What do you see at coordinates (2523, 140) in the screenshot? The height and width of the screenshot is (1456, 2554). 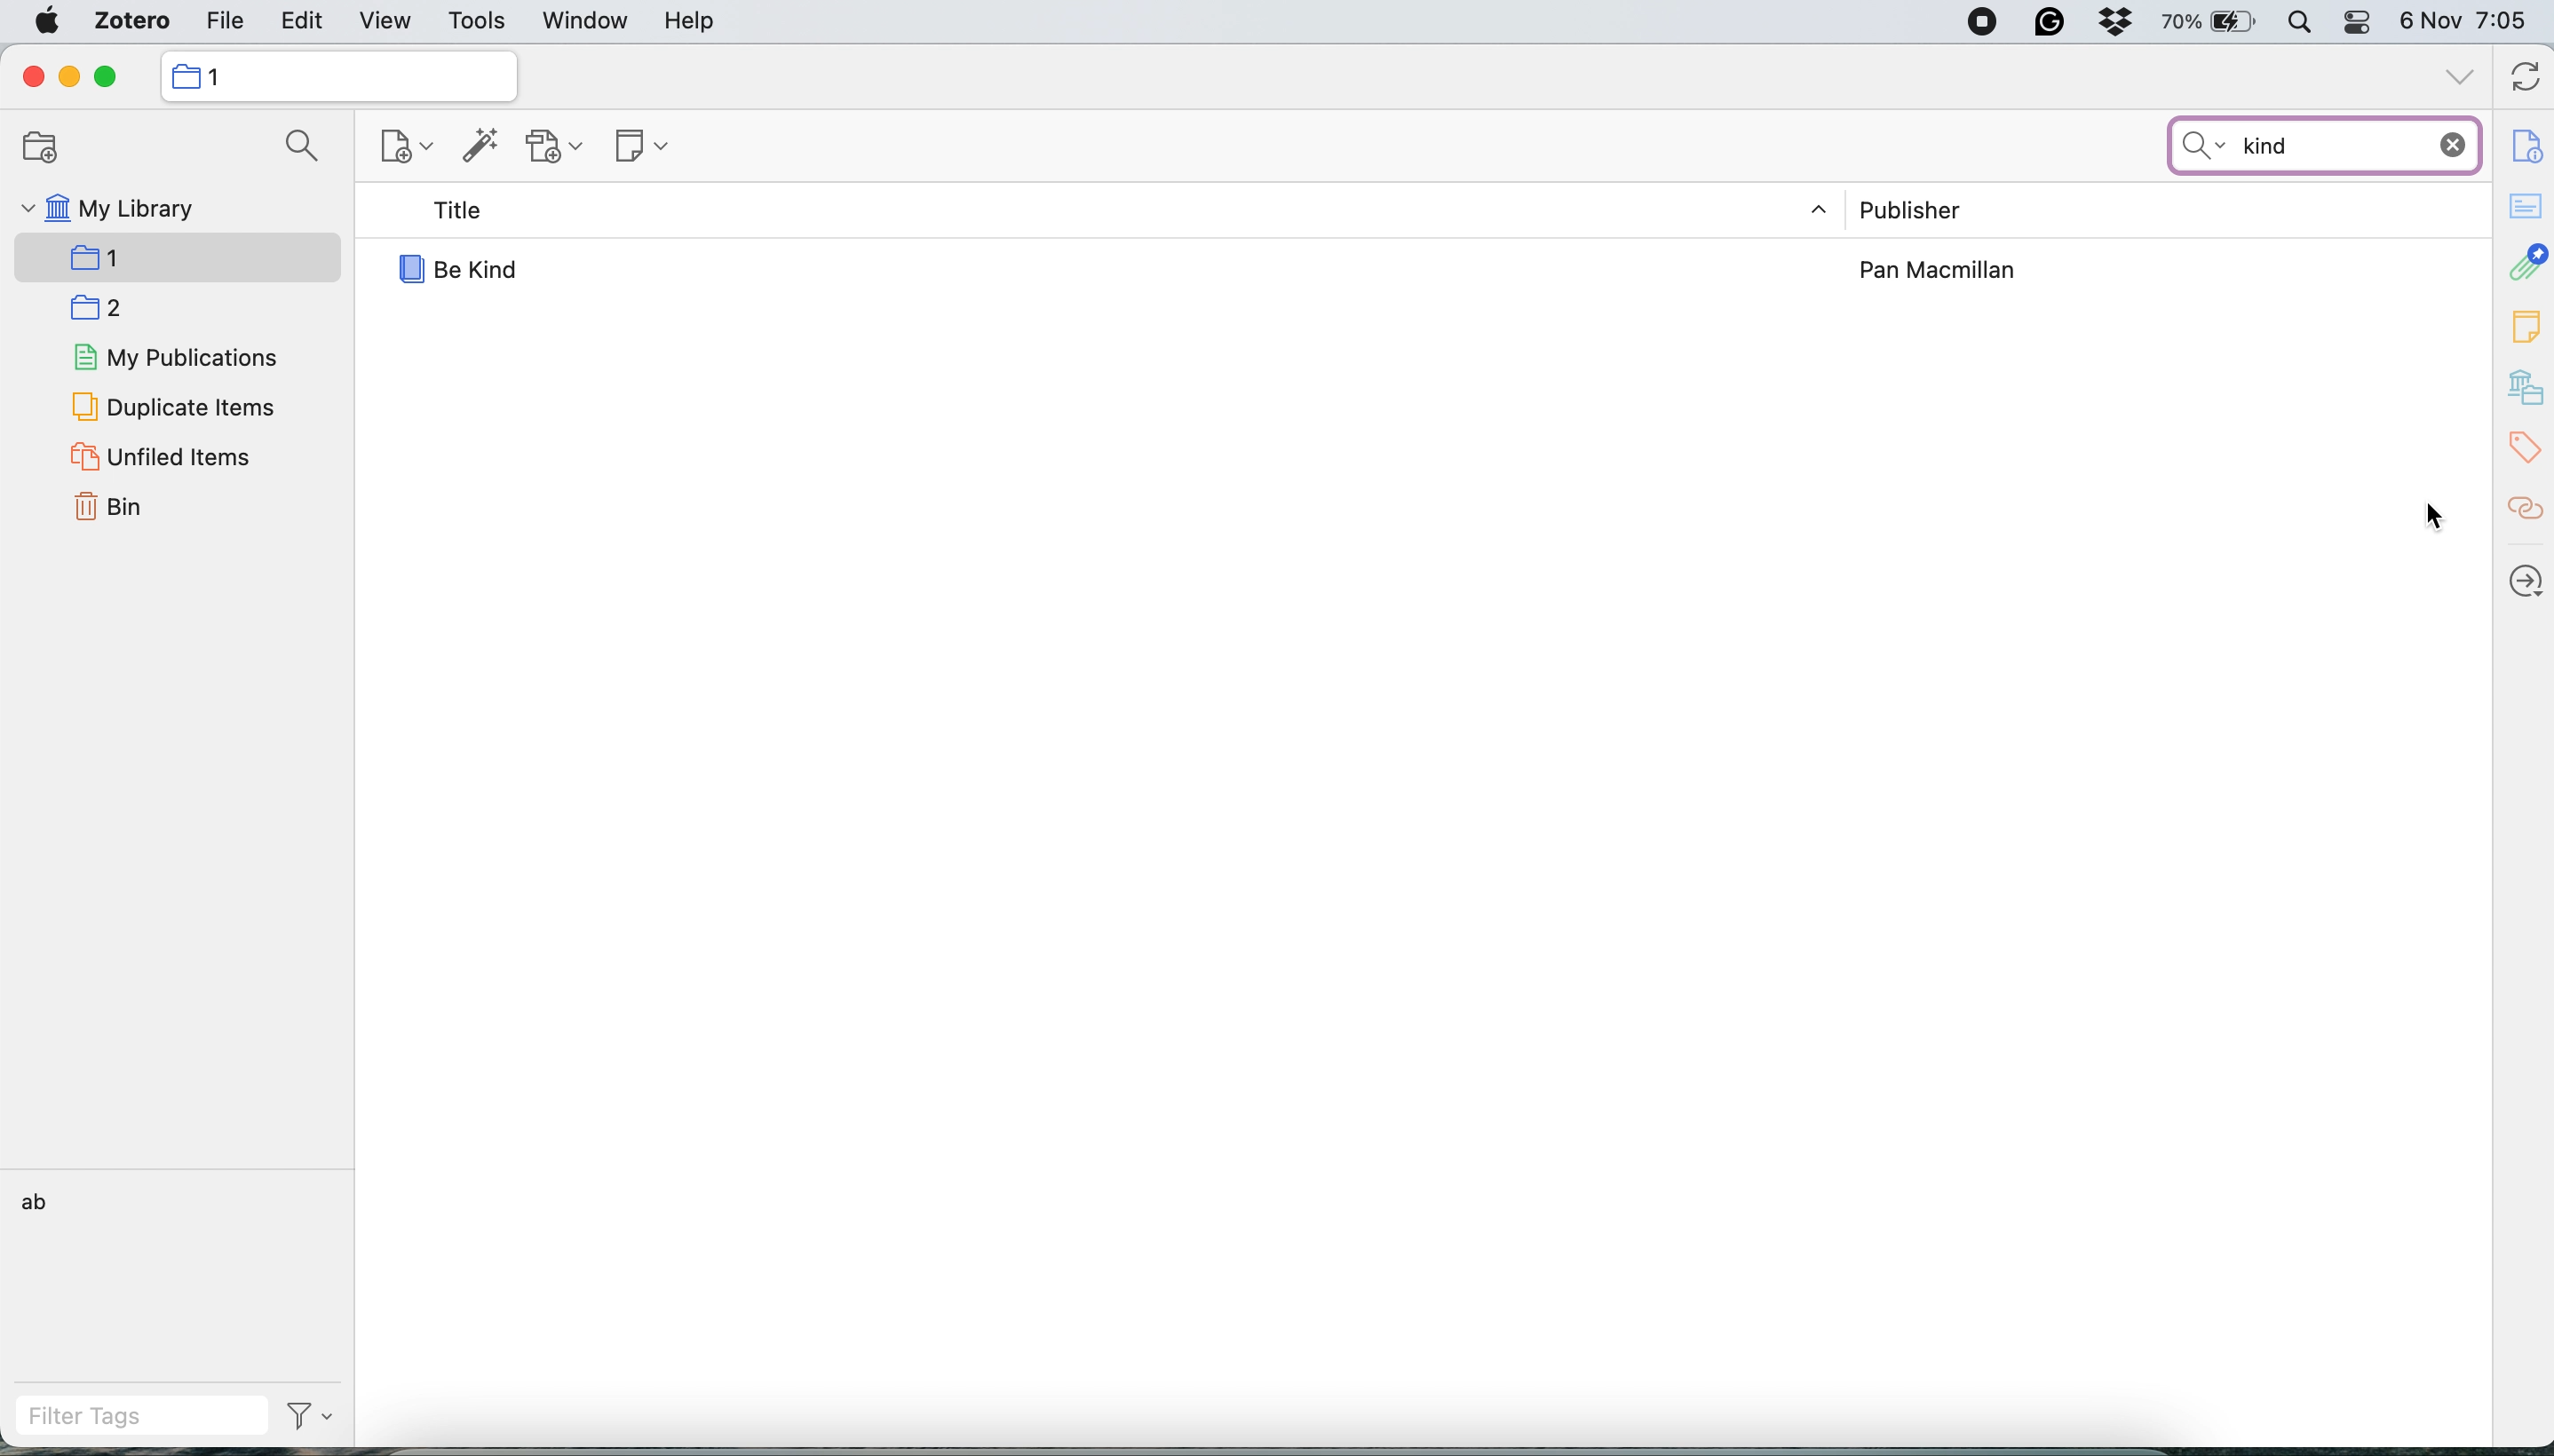 I see `item info` at bounding box center [2523, 140].